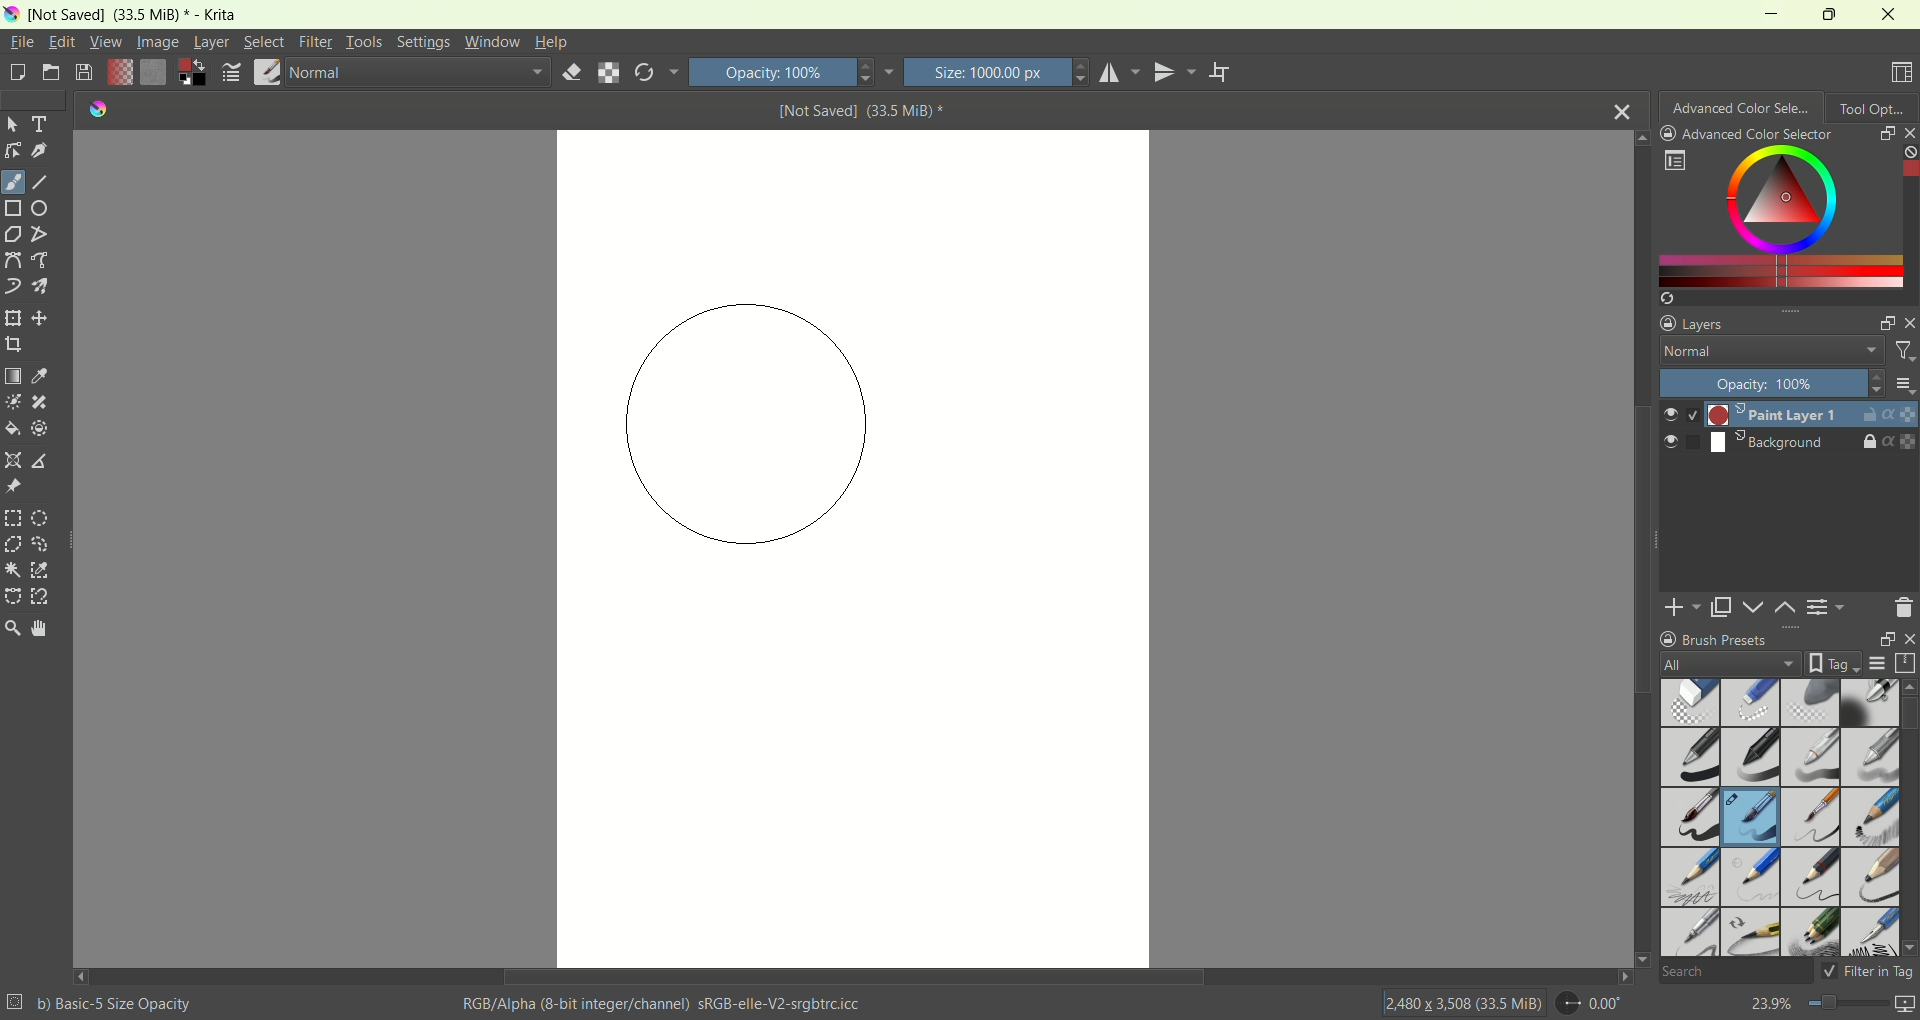 Image resolution: width=1920 pixels, height=1020 pixels. I want to click on choose workspace, so click(1903, 73).